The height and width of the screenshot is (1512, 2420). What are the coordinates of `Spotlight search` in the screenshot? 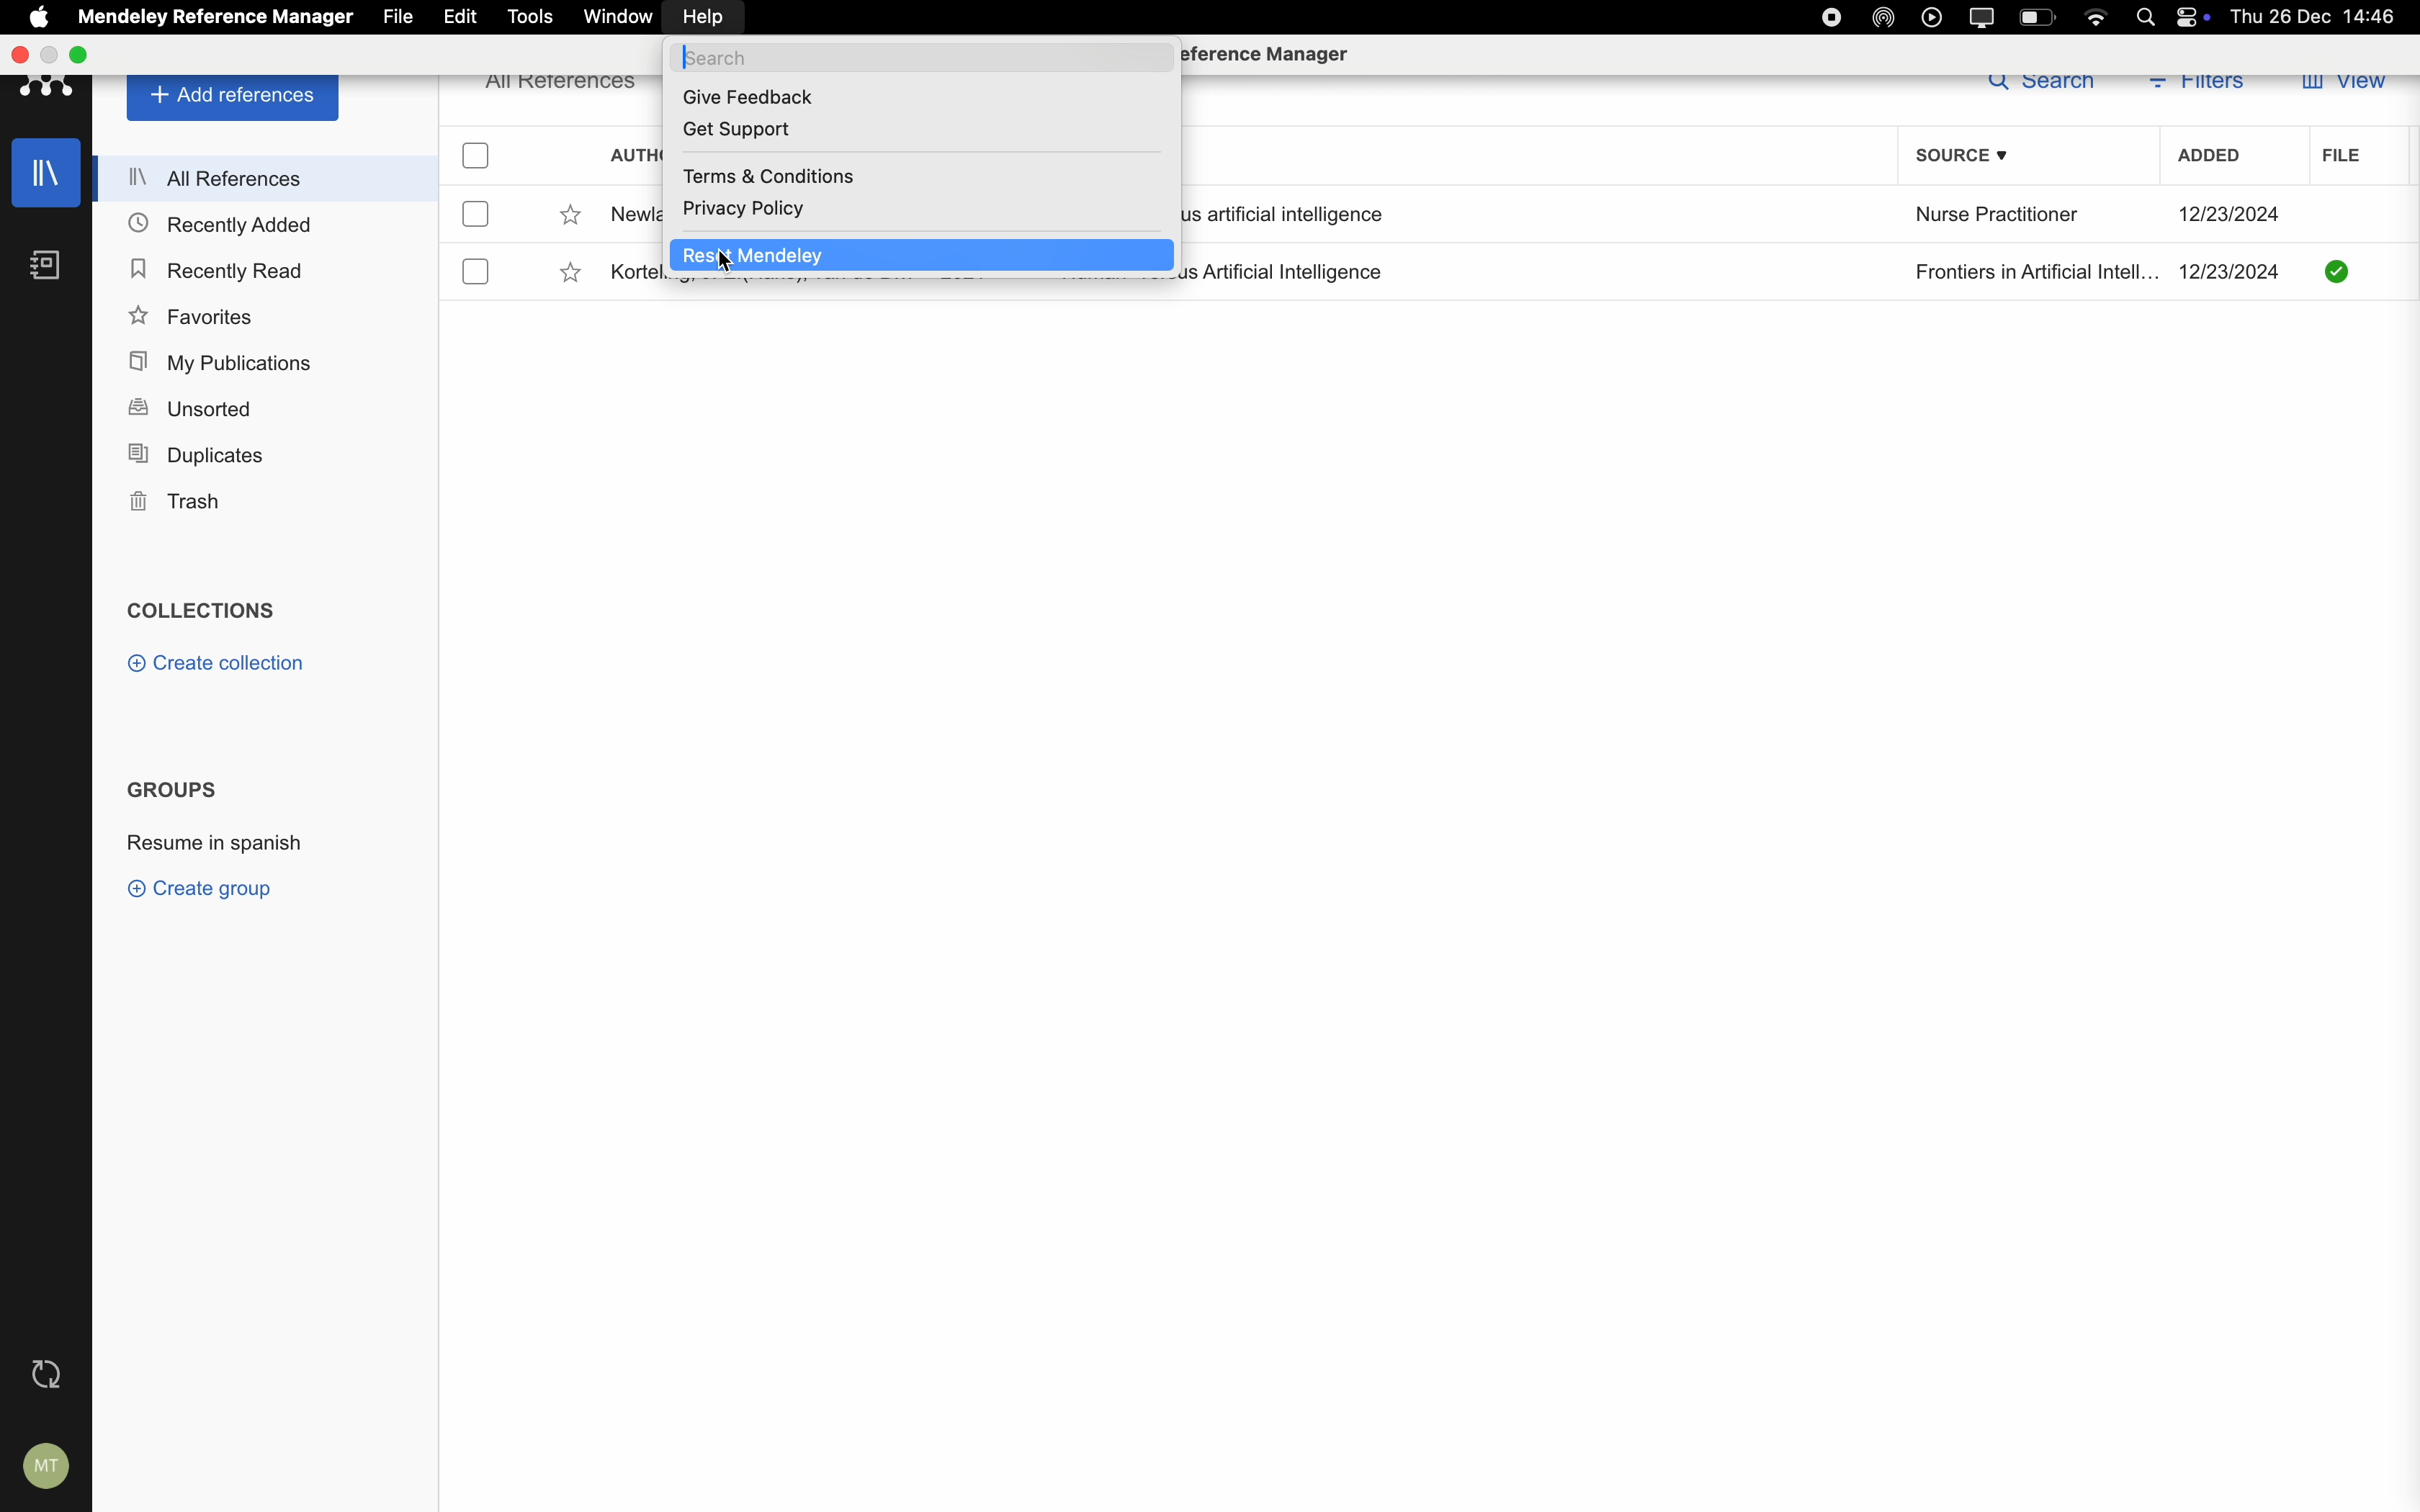 It's located at (2143, 15).